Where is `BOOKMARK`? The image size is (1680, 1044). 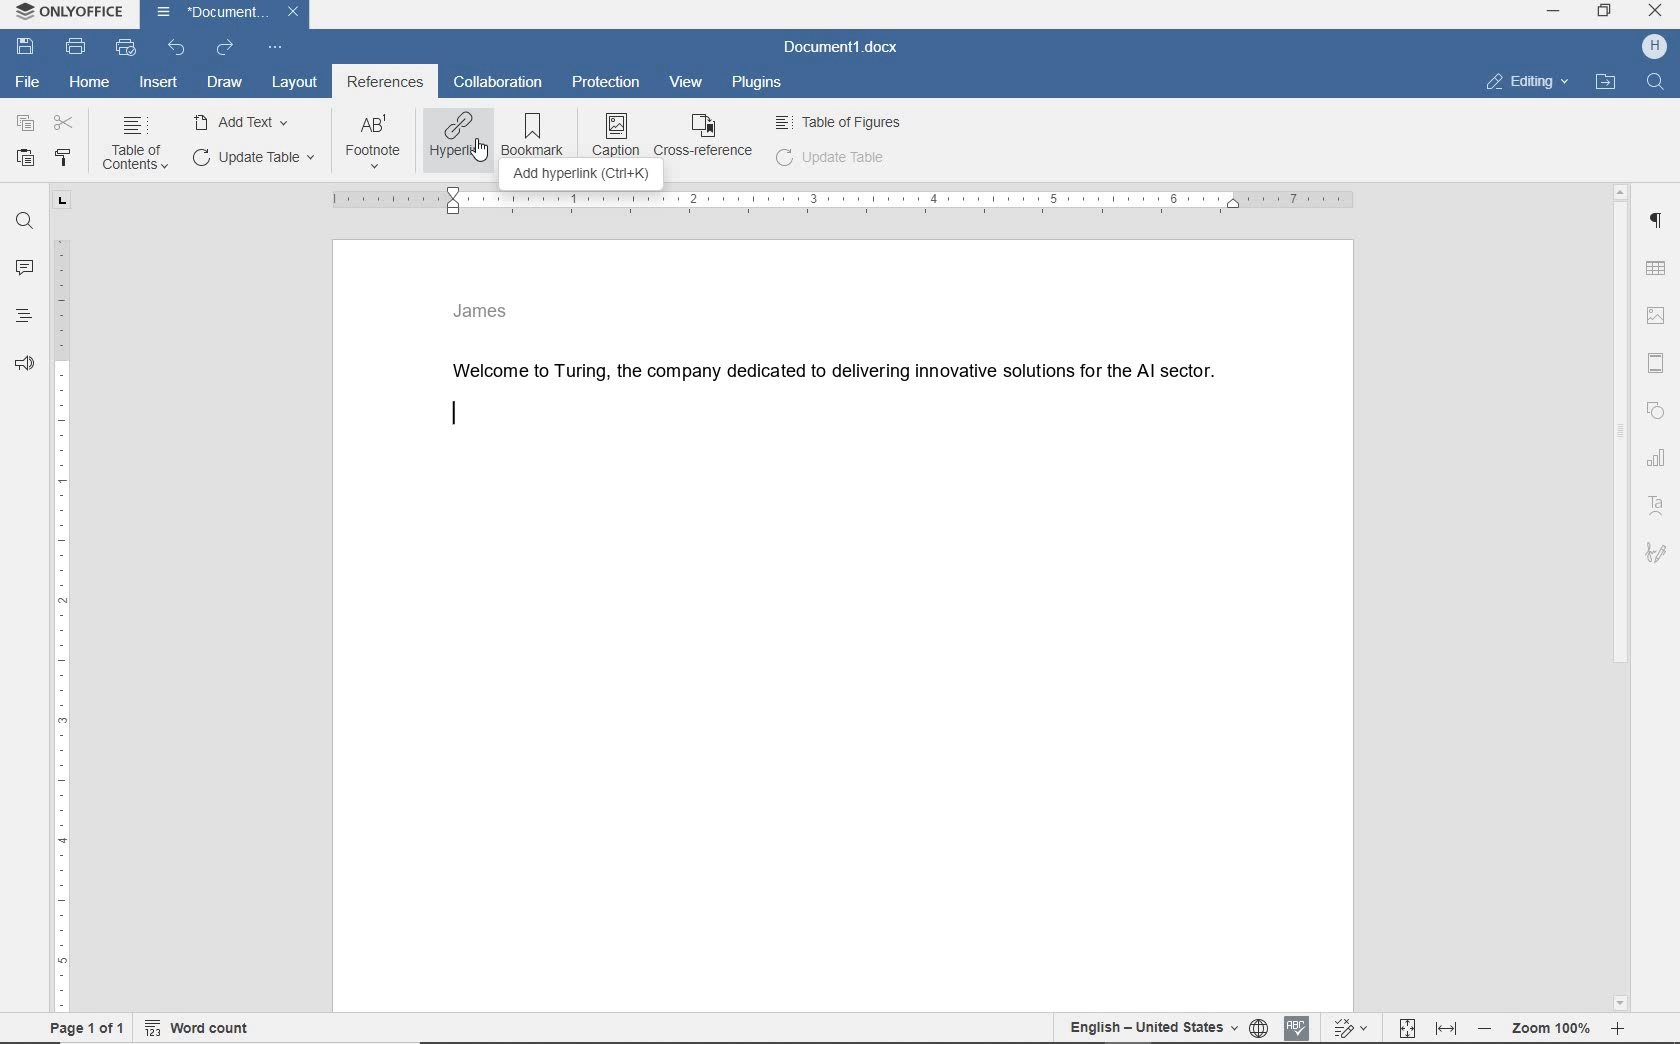 BOOKMARK is located at coordinates (539, 136).